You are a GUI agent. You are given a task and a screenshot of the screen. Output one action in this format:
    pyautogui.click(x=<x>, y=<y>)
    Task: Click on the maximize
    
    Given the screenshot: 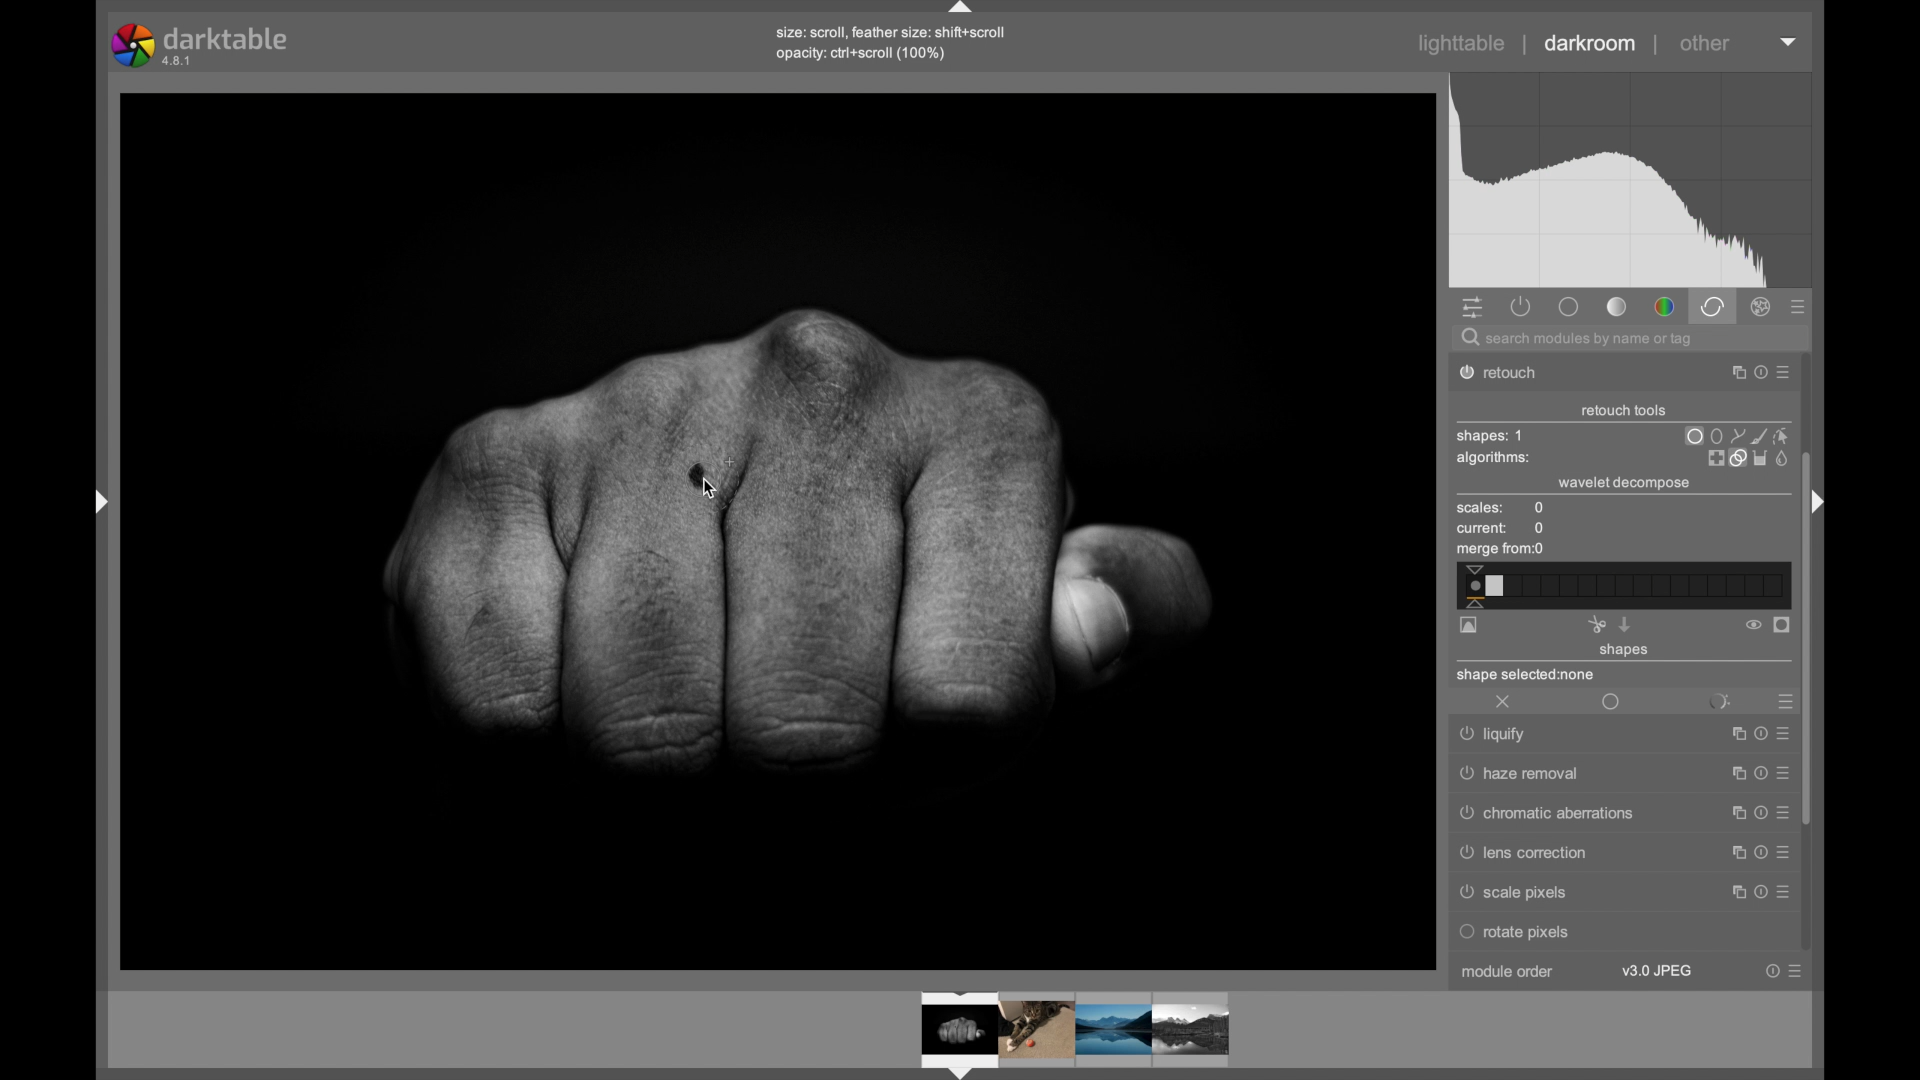 What is the action you would take?
    pyautogui.click(x=1733, y=852)
    